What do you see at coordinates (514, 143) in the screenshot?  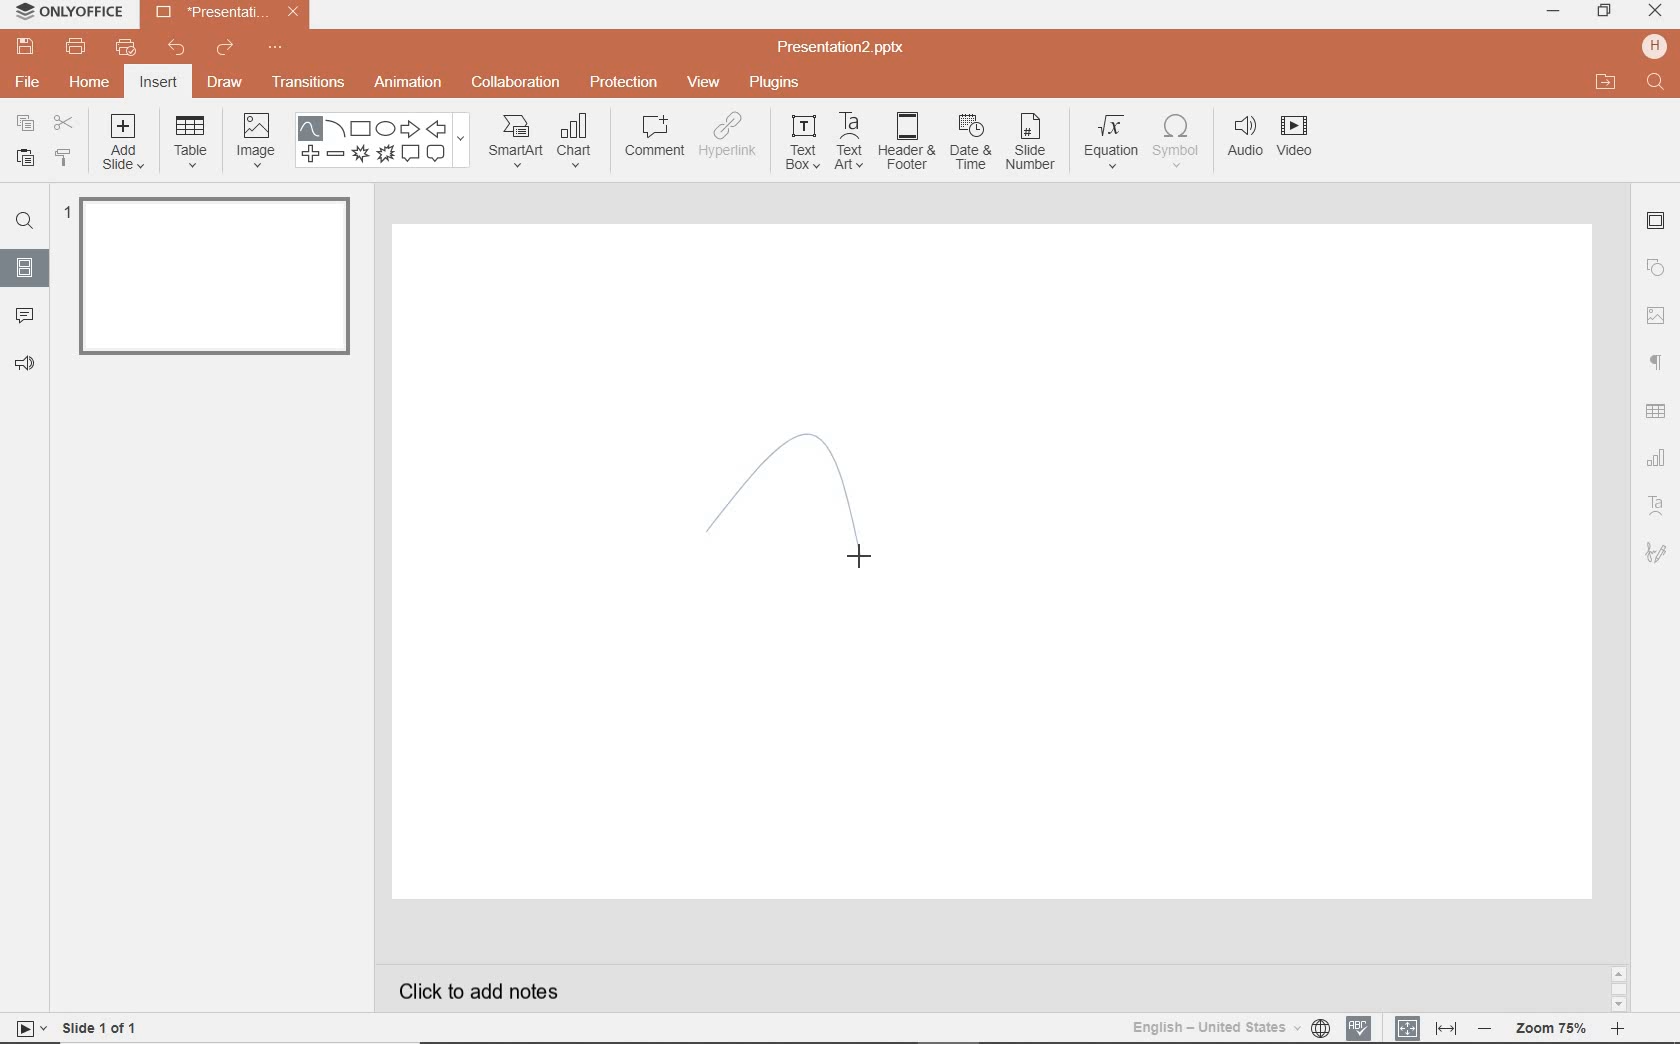 I see `SMART ART` at bounding box center [514, 143].